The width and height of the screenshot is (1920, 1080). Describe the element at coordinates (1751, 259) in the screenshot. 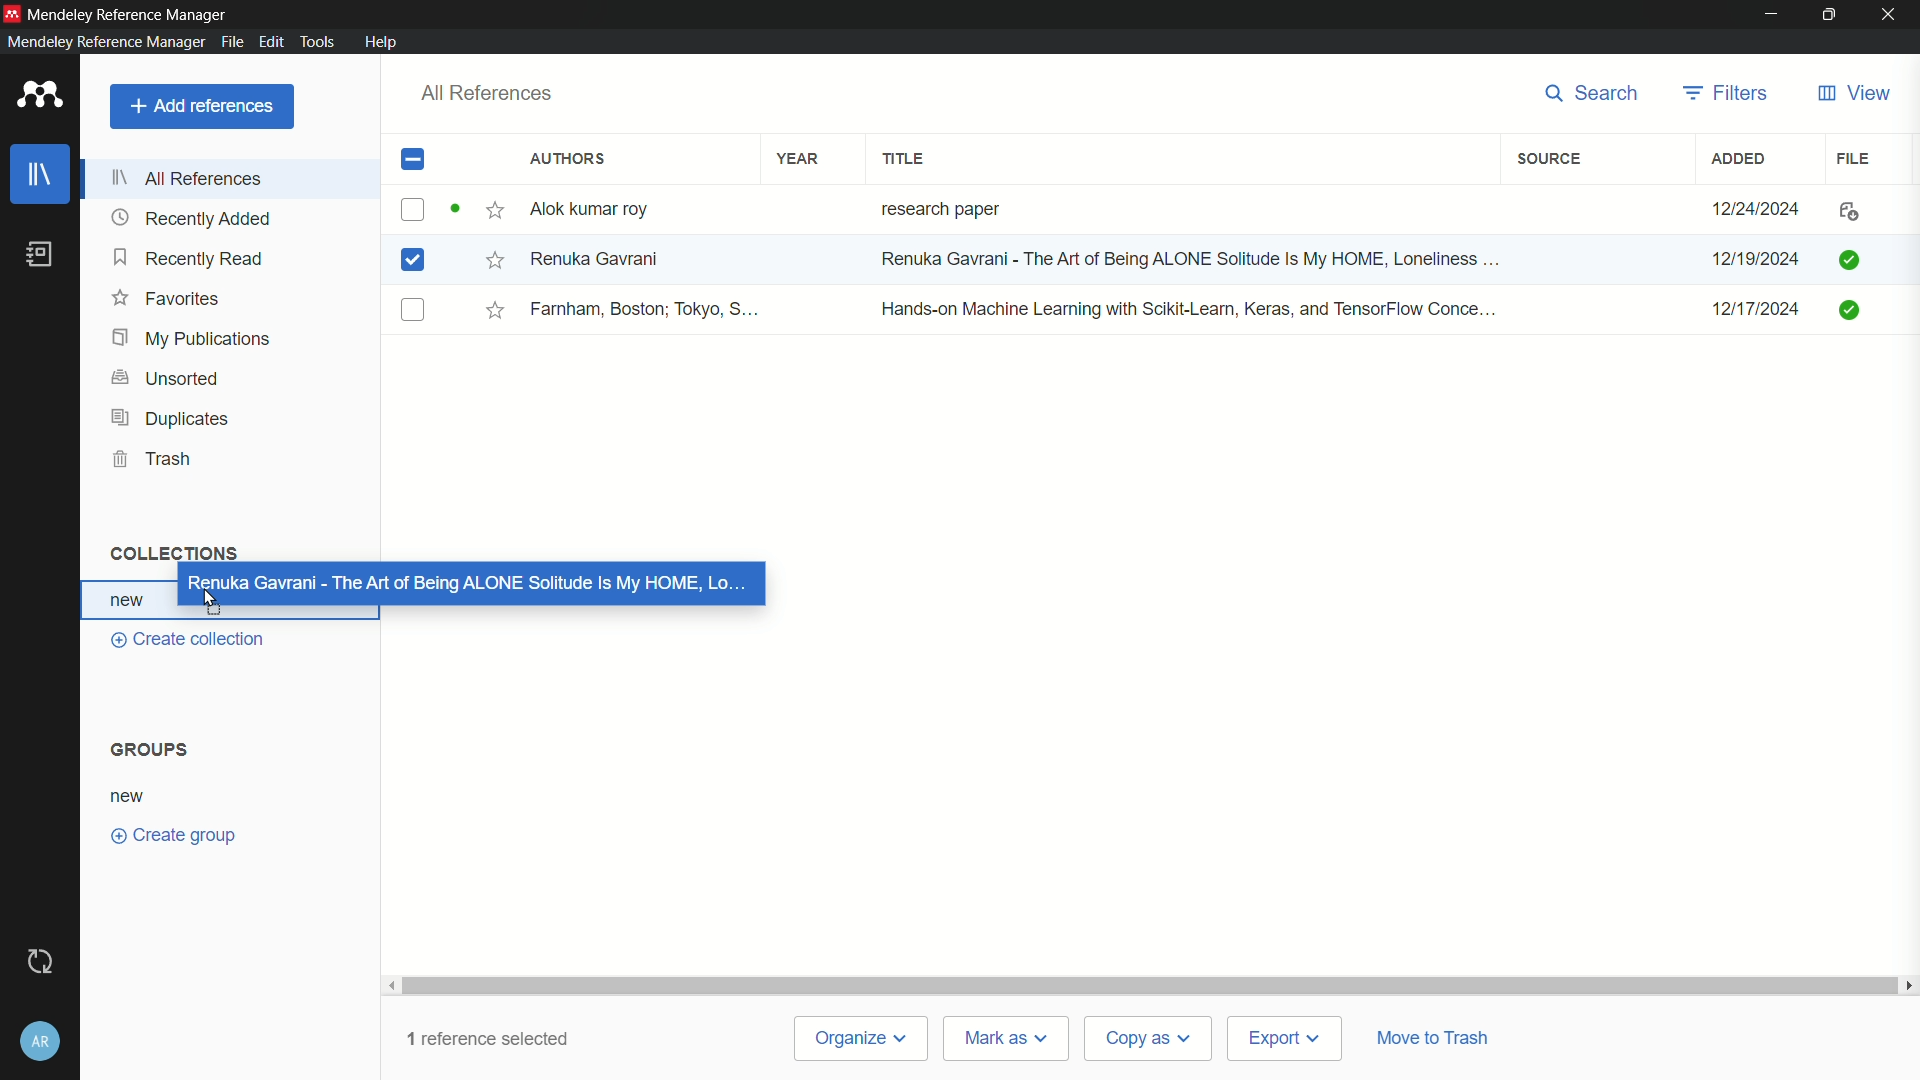

I see `12/19/2024` at that location.